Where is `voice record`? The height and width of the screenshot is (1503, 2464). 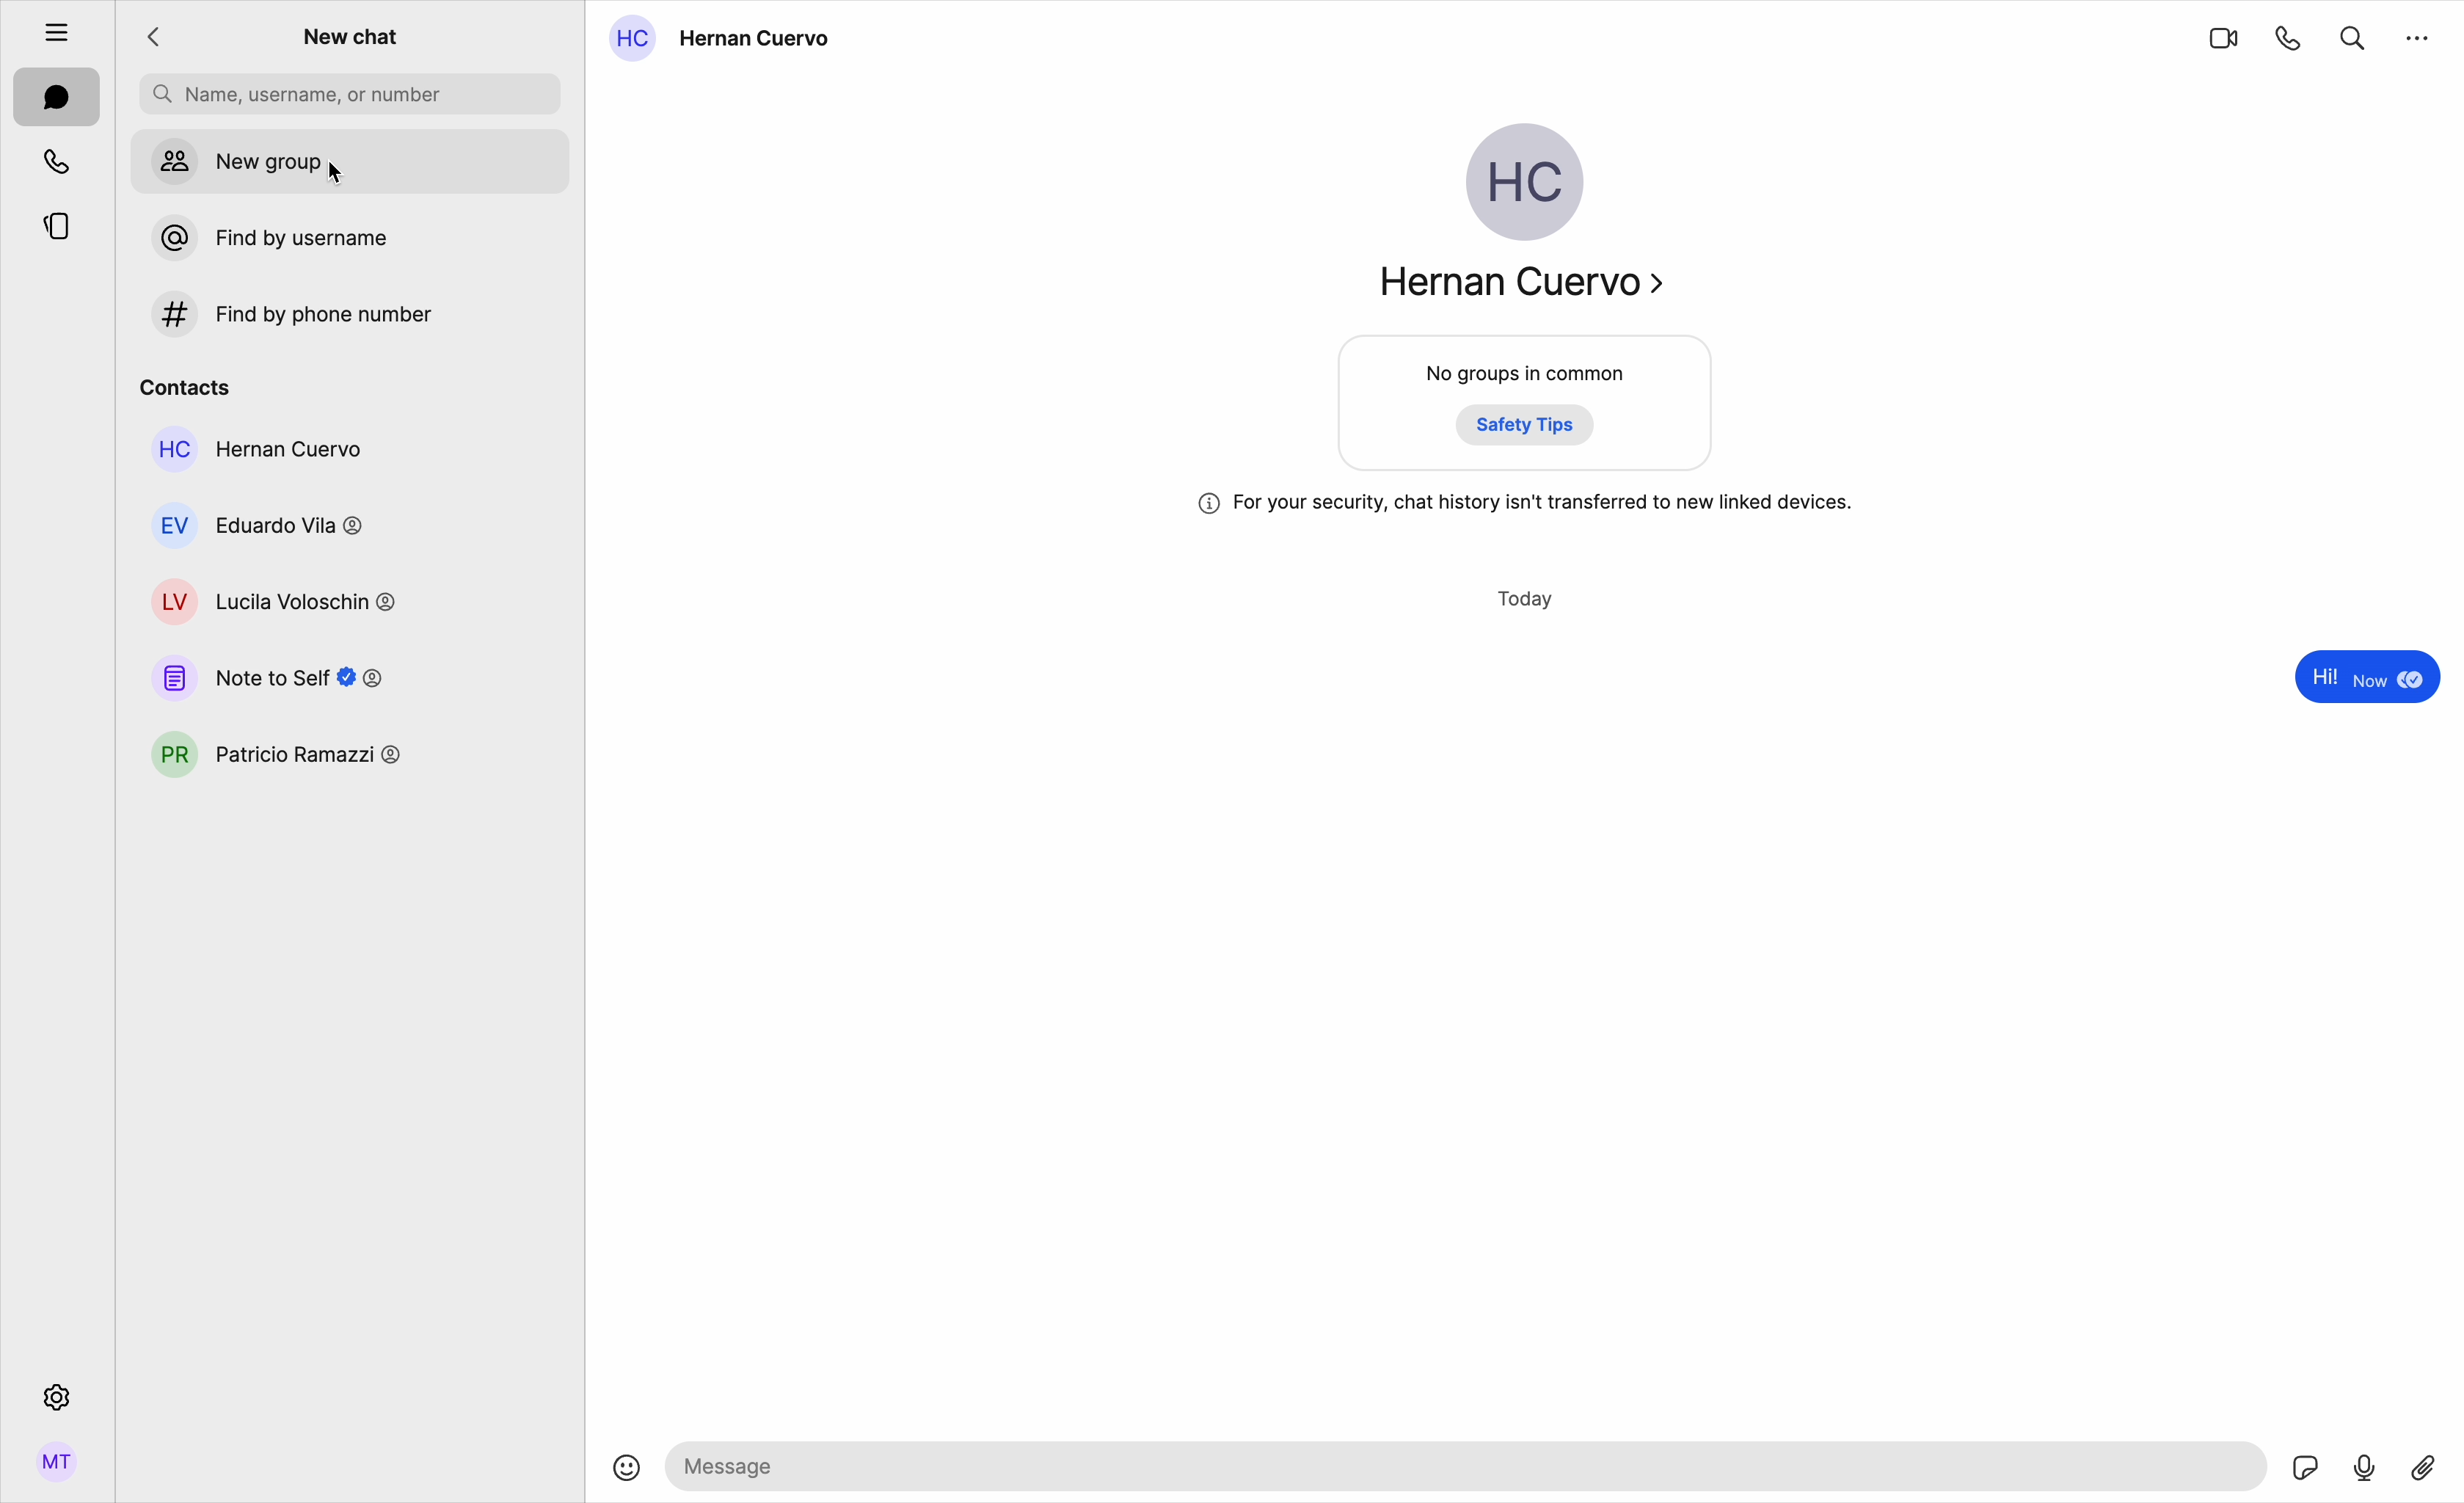 voice record is located at coordinates (2365, 1465).